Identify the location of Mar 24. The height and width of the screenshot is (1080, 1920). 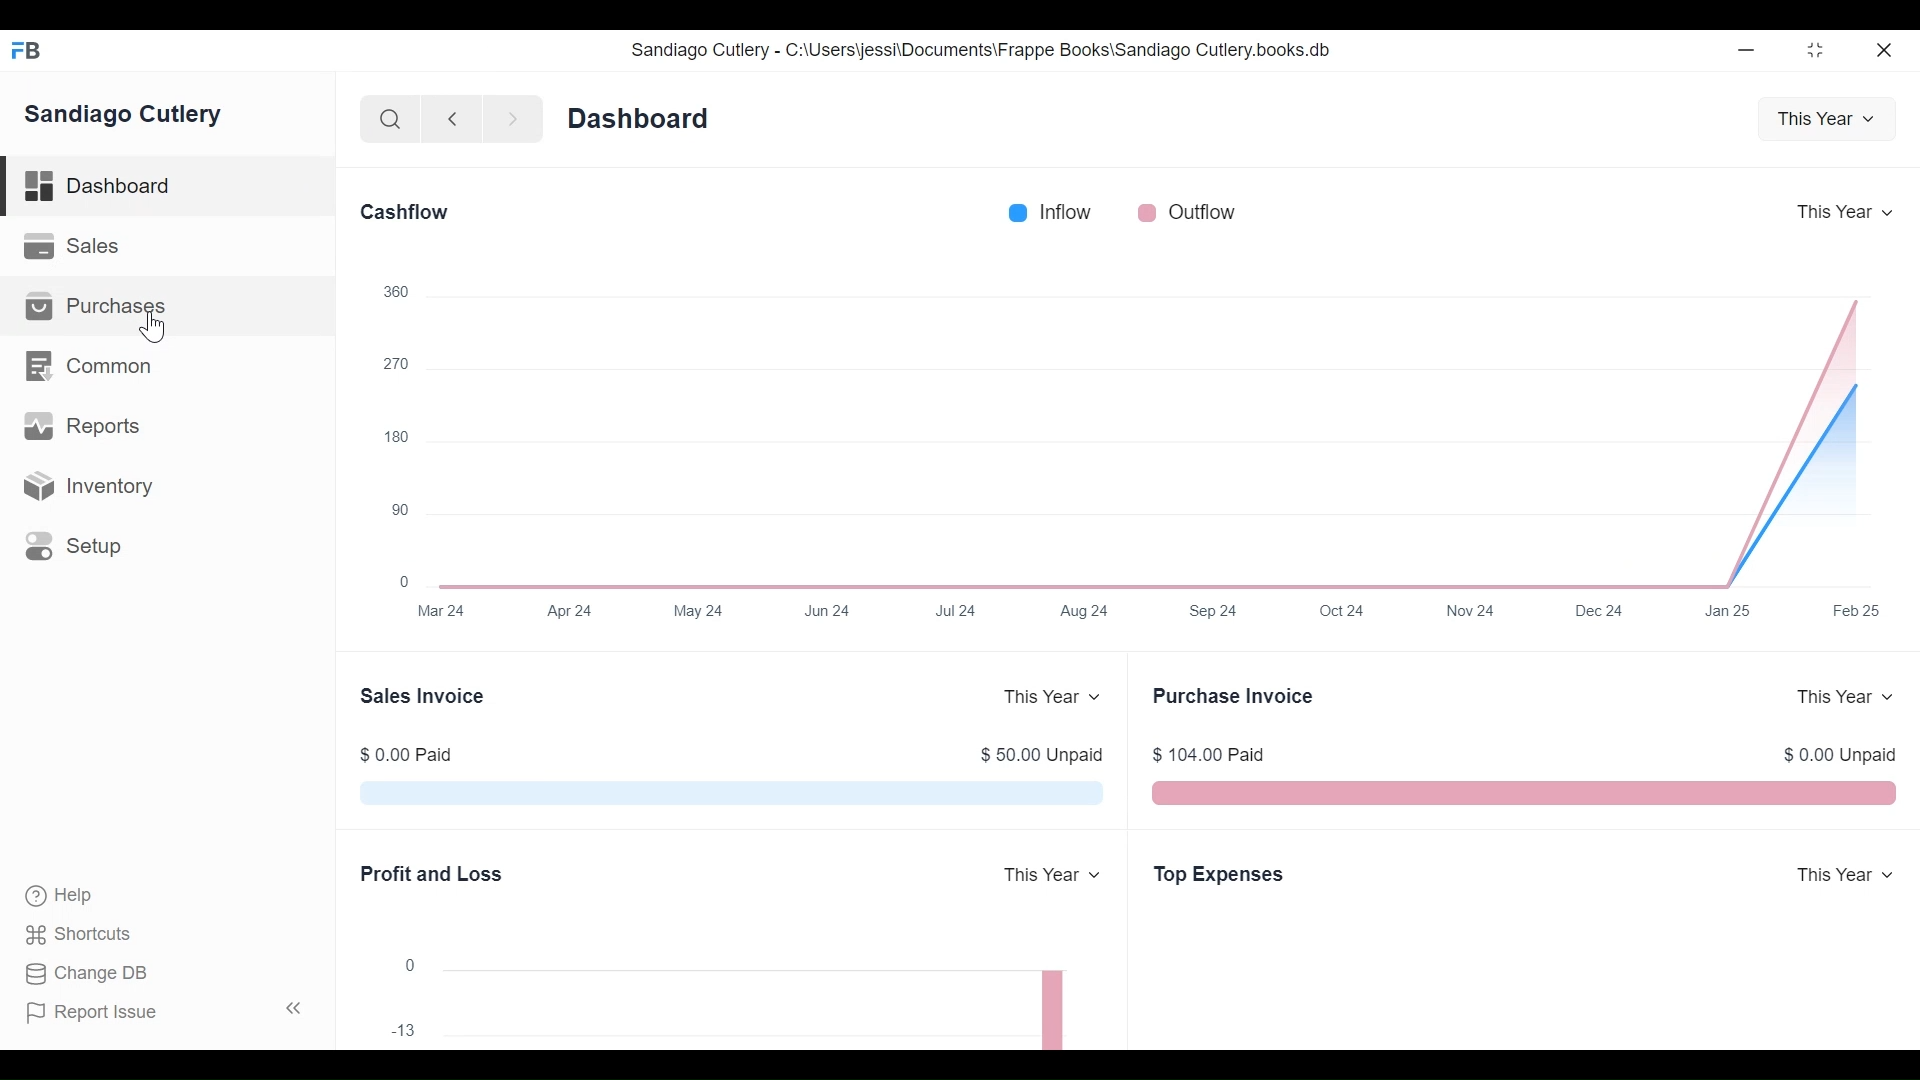
(442, 611).